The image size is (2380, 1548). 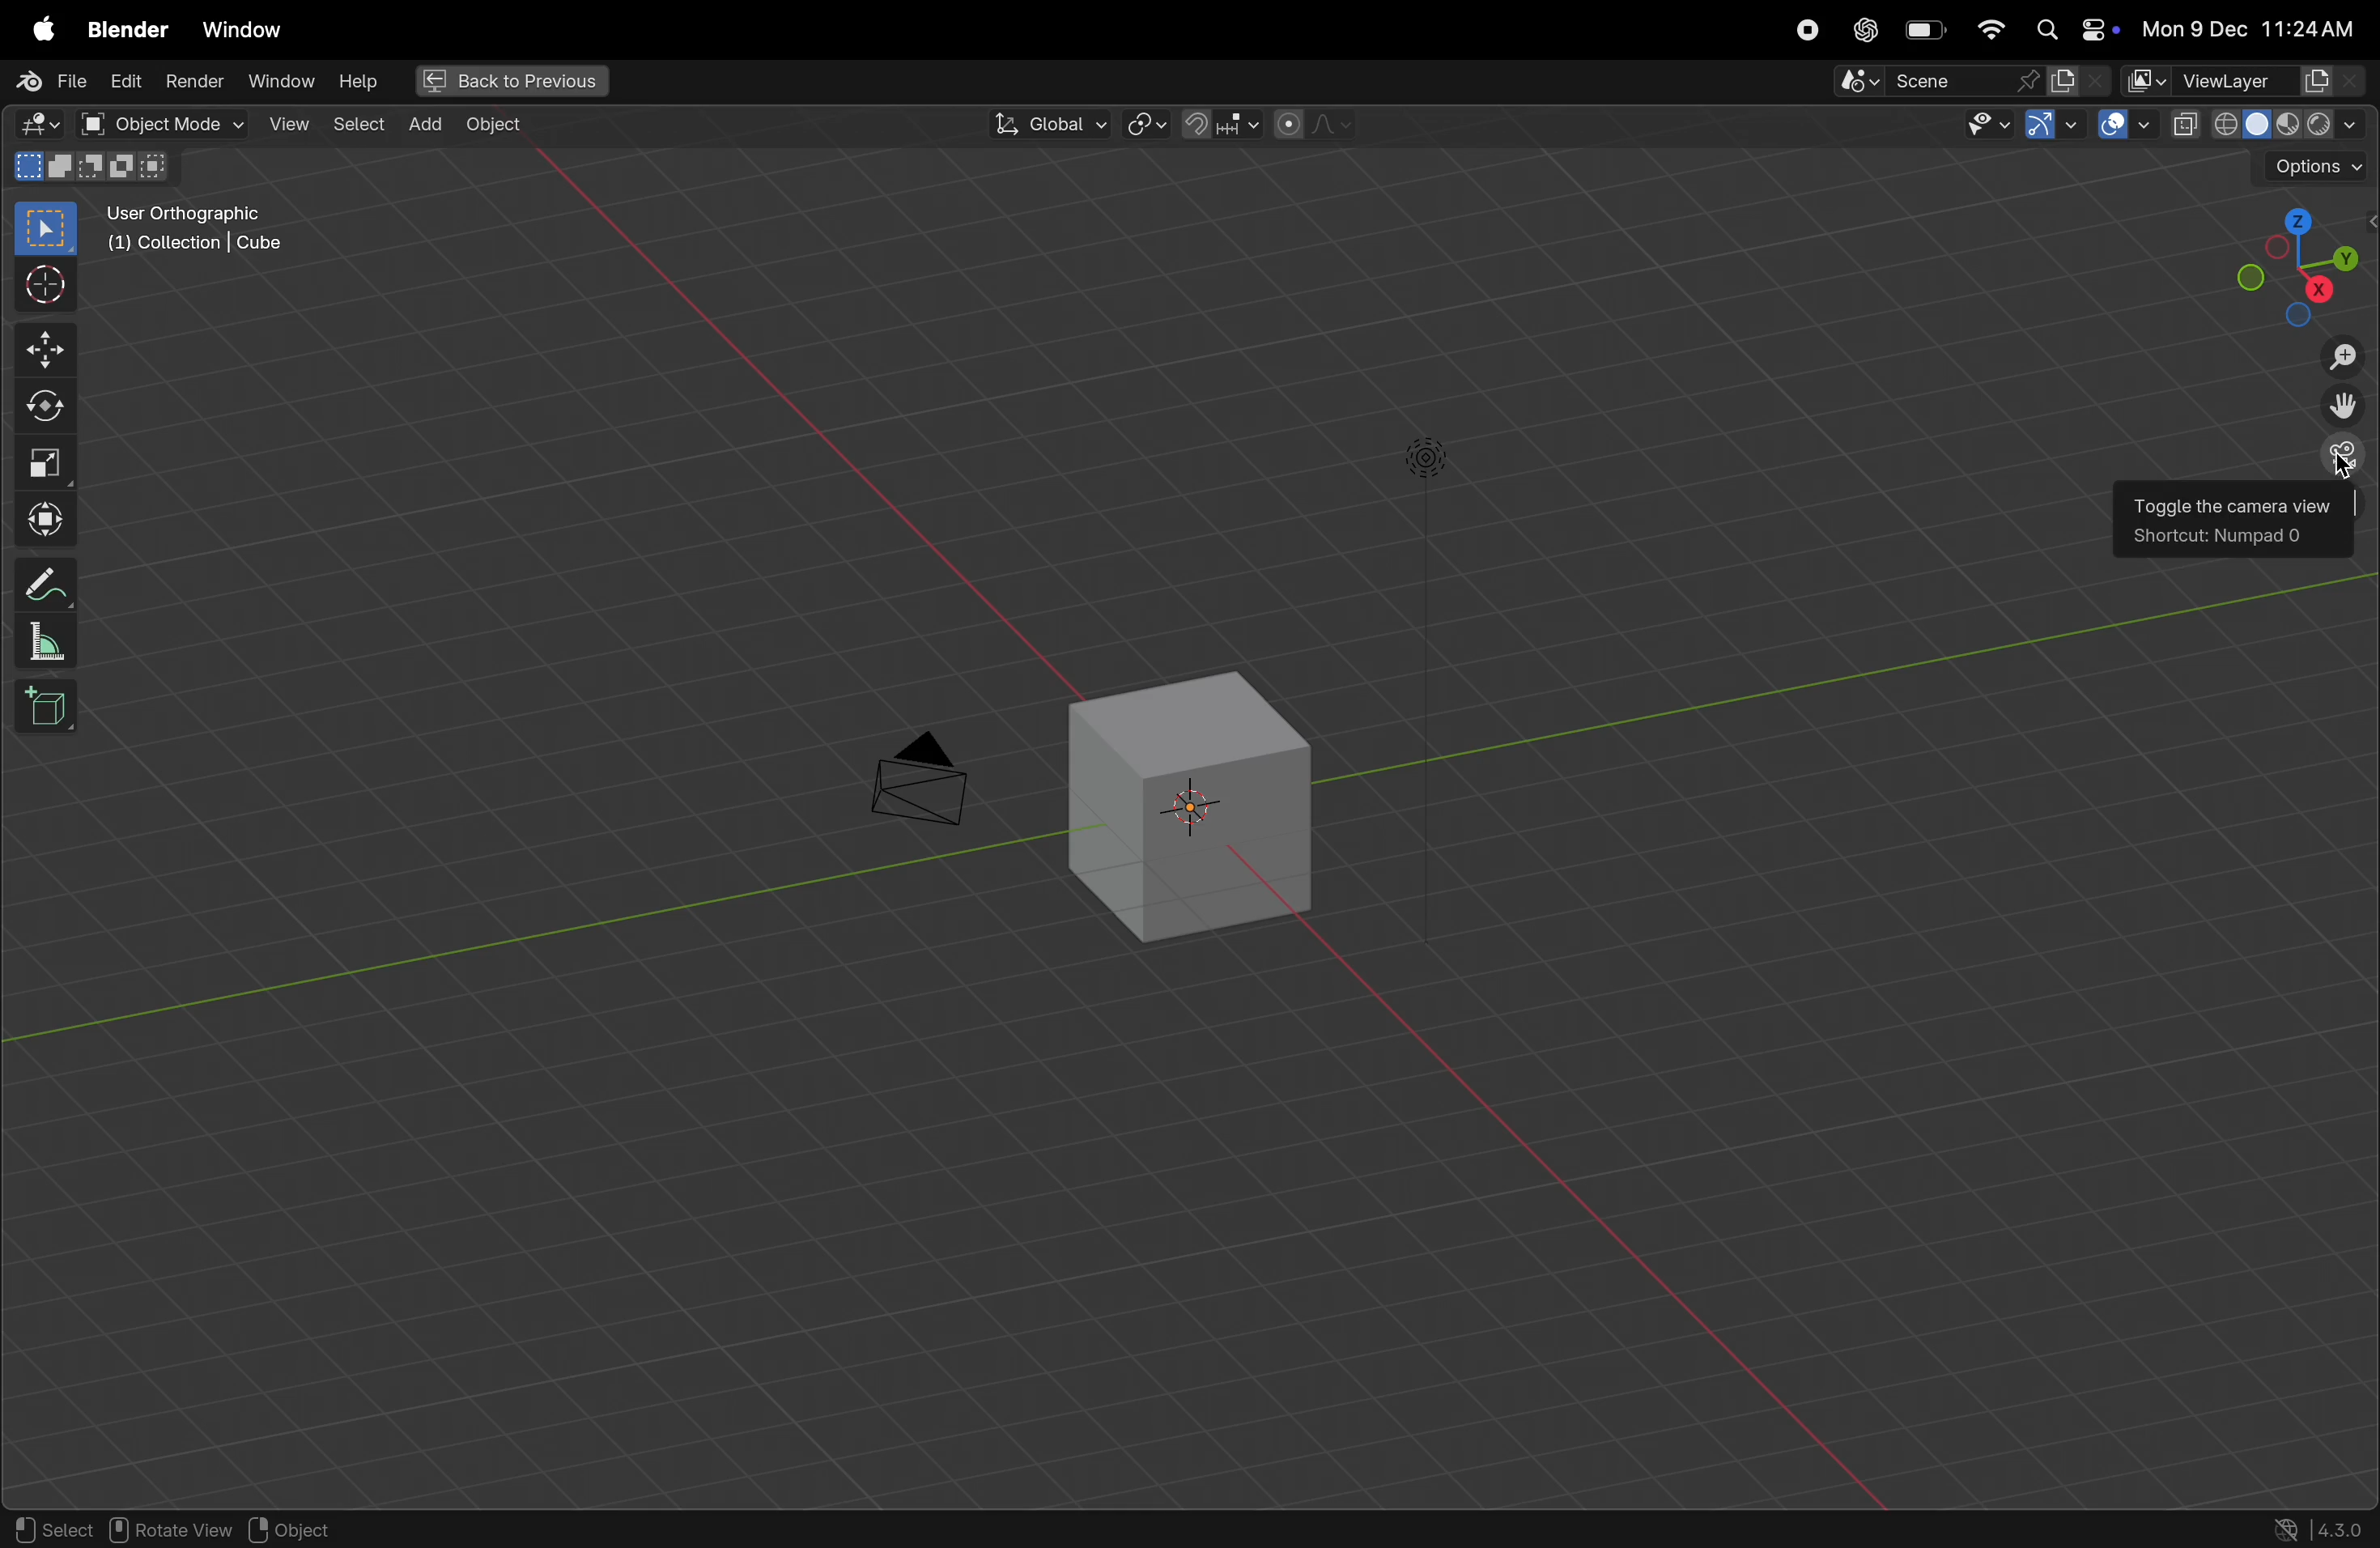 I want to click on wifi, so click(x=1991, y=27).